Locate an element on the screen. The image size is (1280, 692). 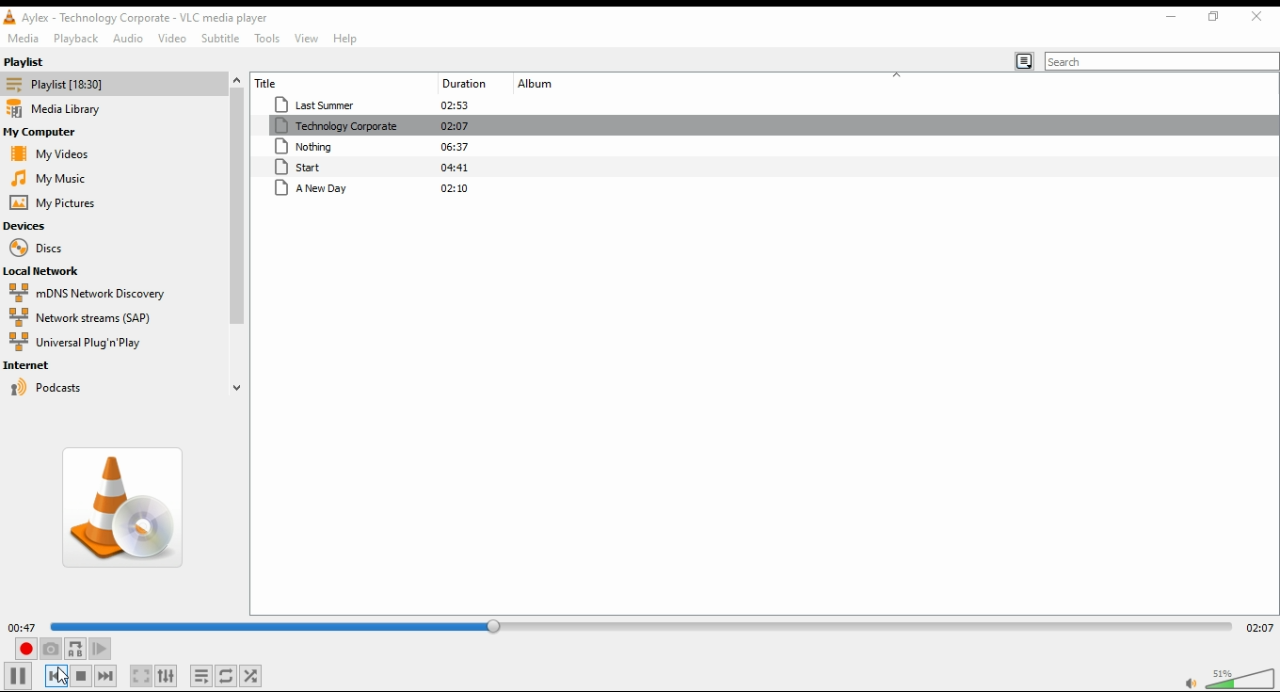
view is located at coordinates (306, 37).